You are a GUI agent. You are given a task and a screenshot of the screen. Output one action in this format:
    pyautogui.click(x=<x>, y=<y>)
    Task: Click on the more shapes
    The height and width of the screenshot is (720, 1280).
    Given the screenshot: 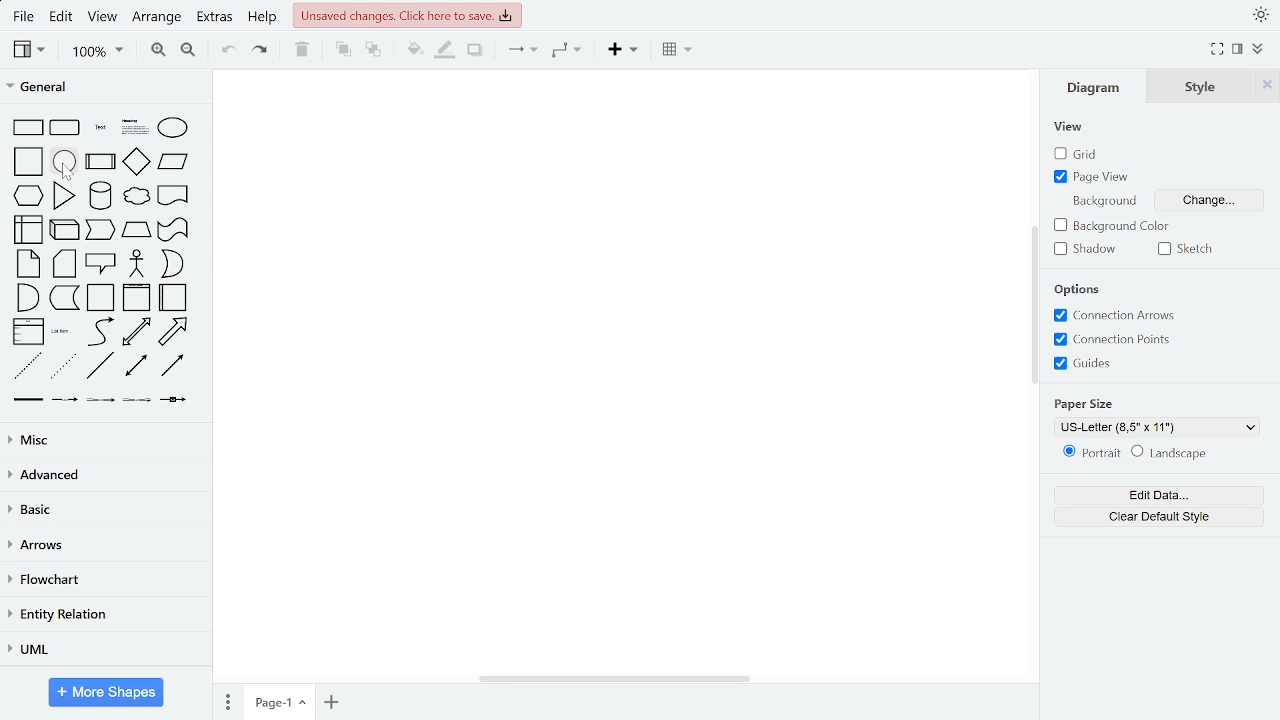 What is the action you would take?
    pyautogui.click(x=105, y=692)
    